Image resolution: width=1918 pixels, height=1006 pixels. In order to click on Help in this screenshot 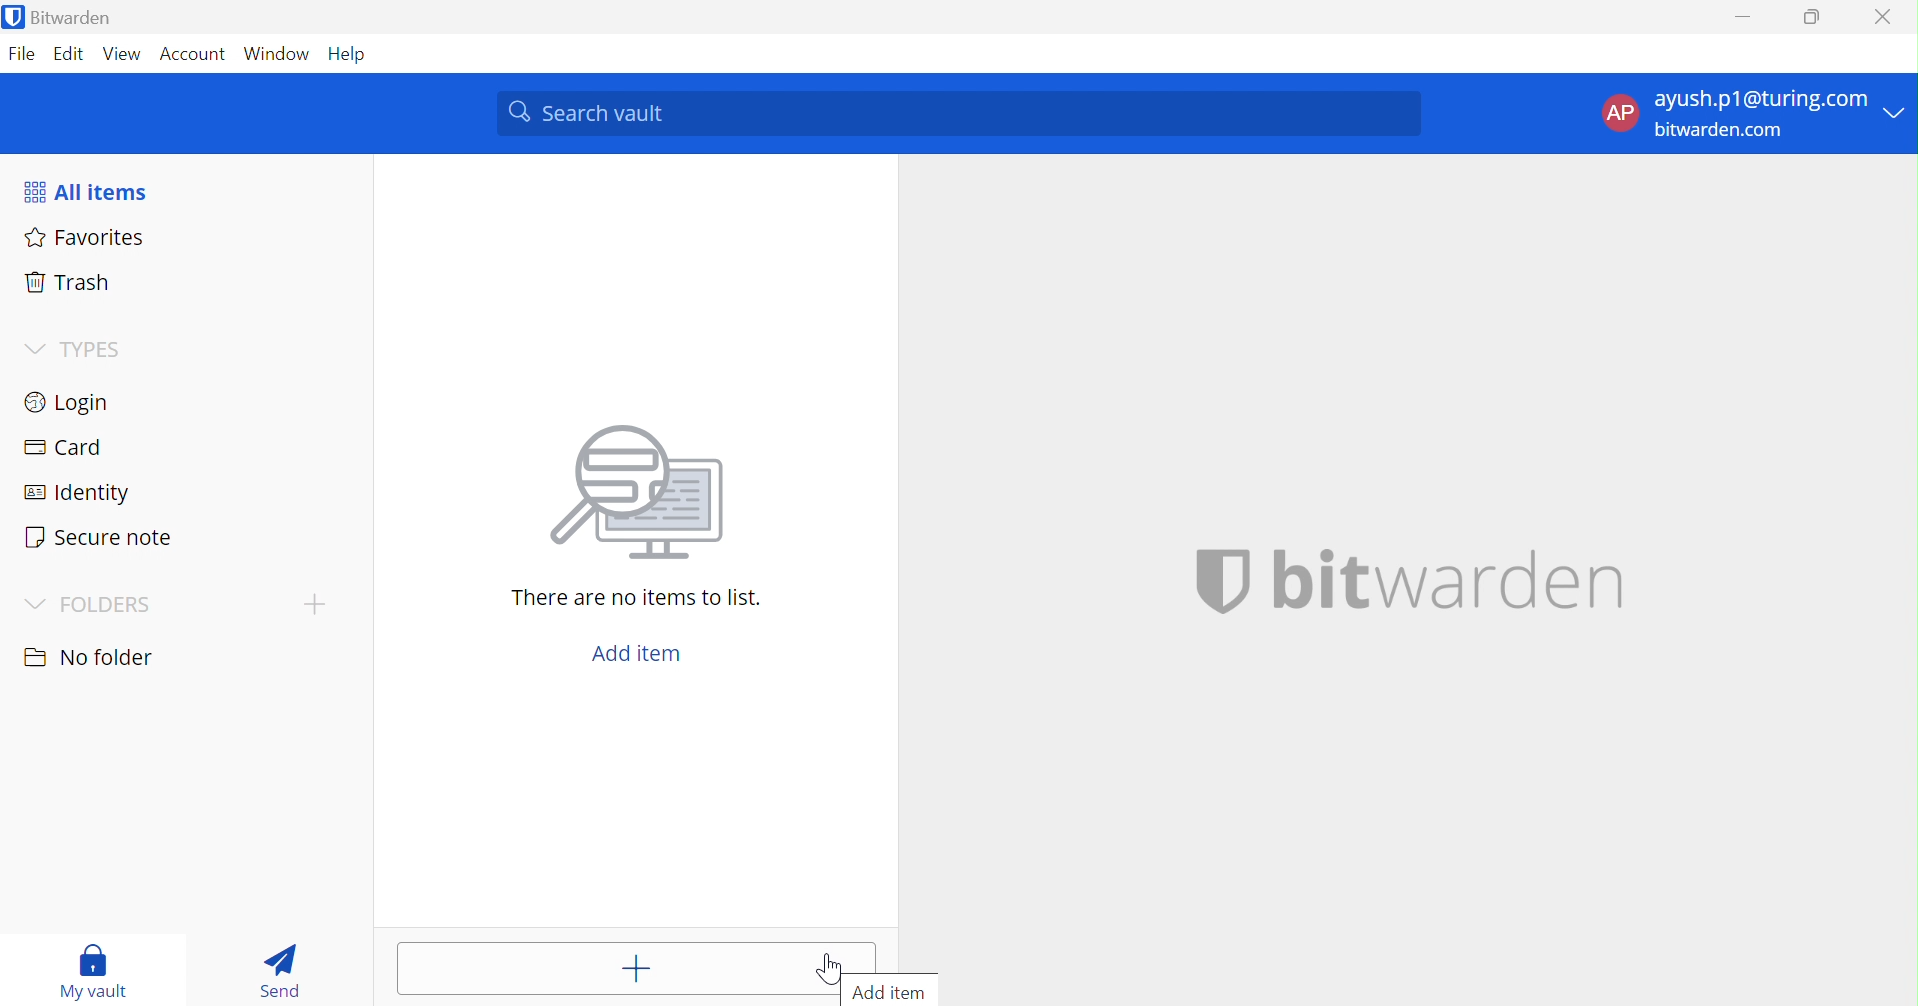, I will do `click(349, 55)`.